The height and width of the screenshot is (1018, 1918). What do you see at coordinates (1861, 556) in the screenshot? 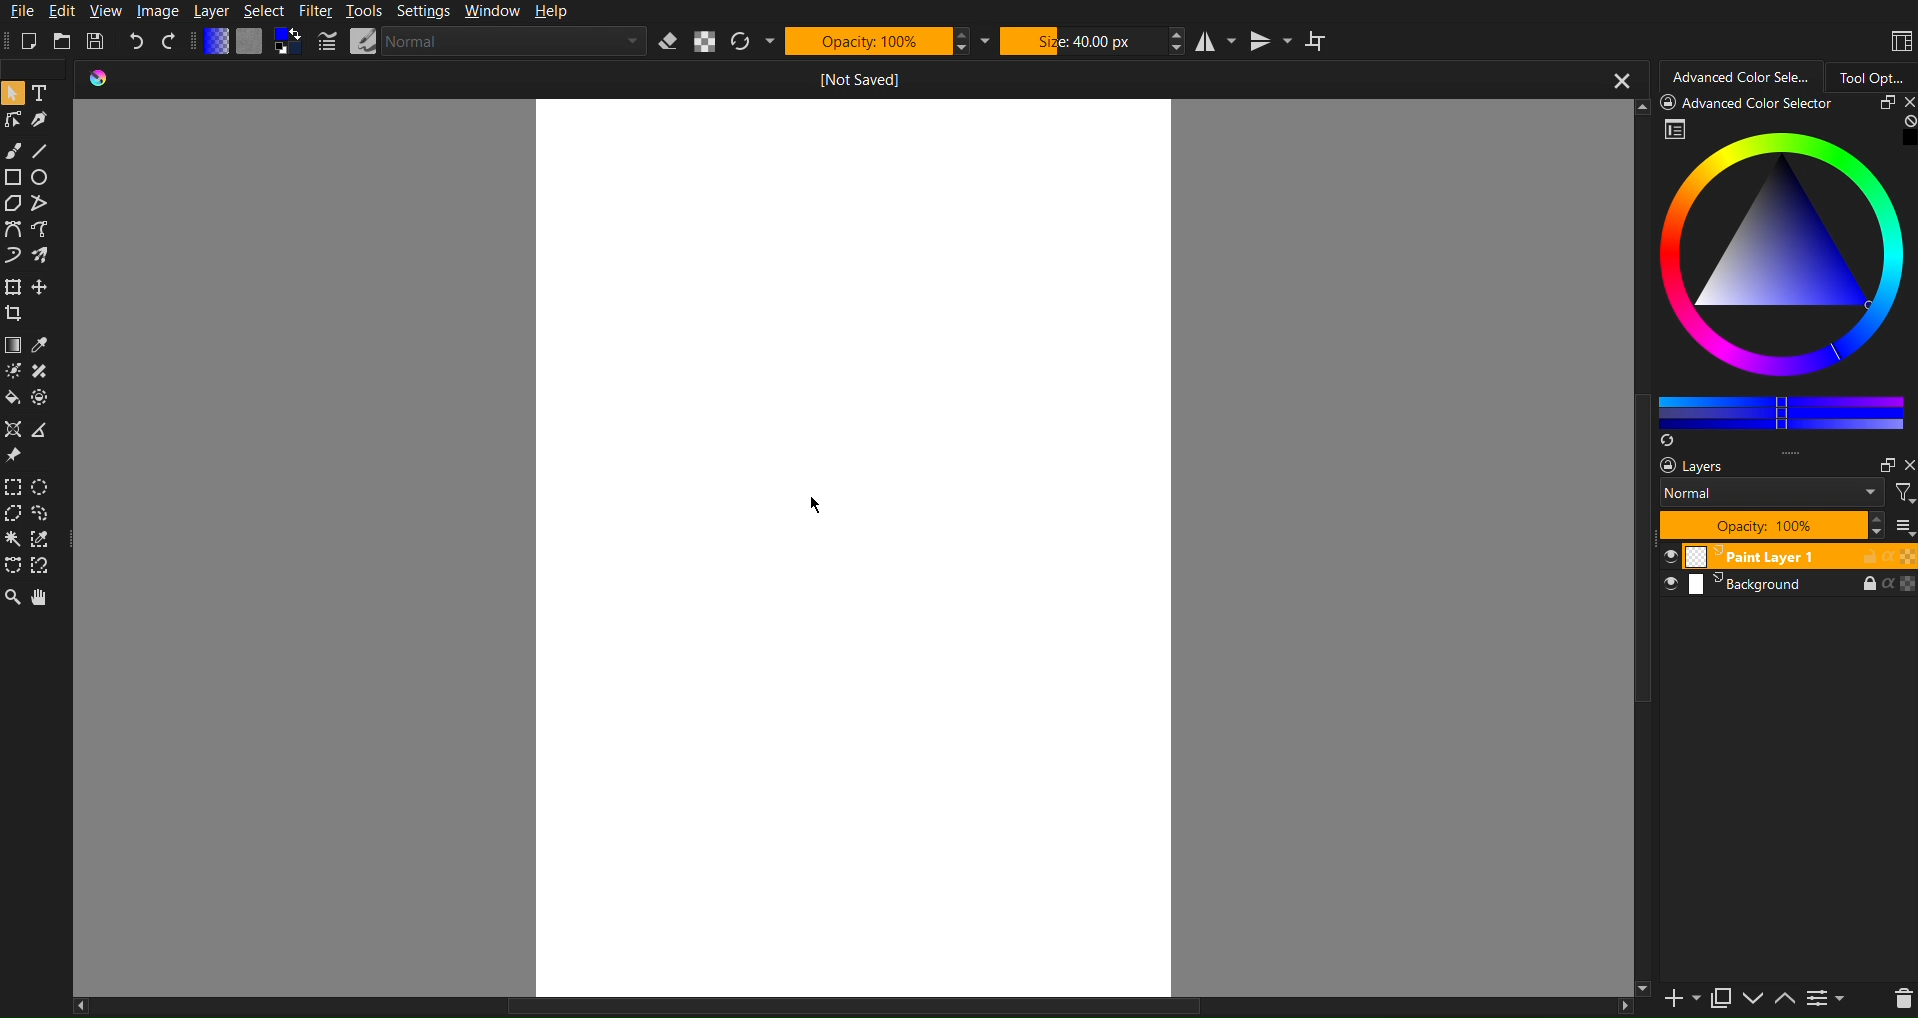
I see `lock` at bounding box center [1861, 556].